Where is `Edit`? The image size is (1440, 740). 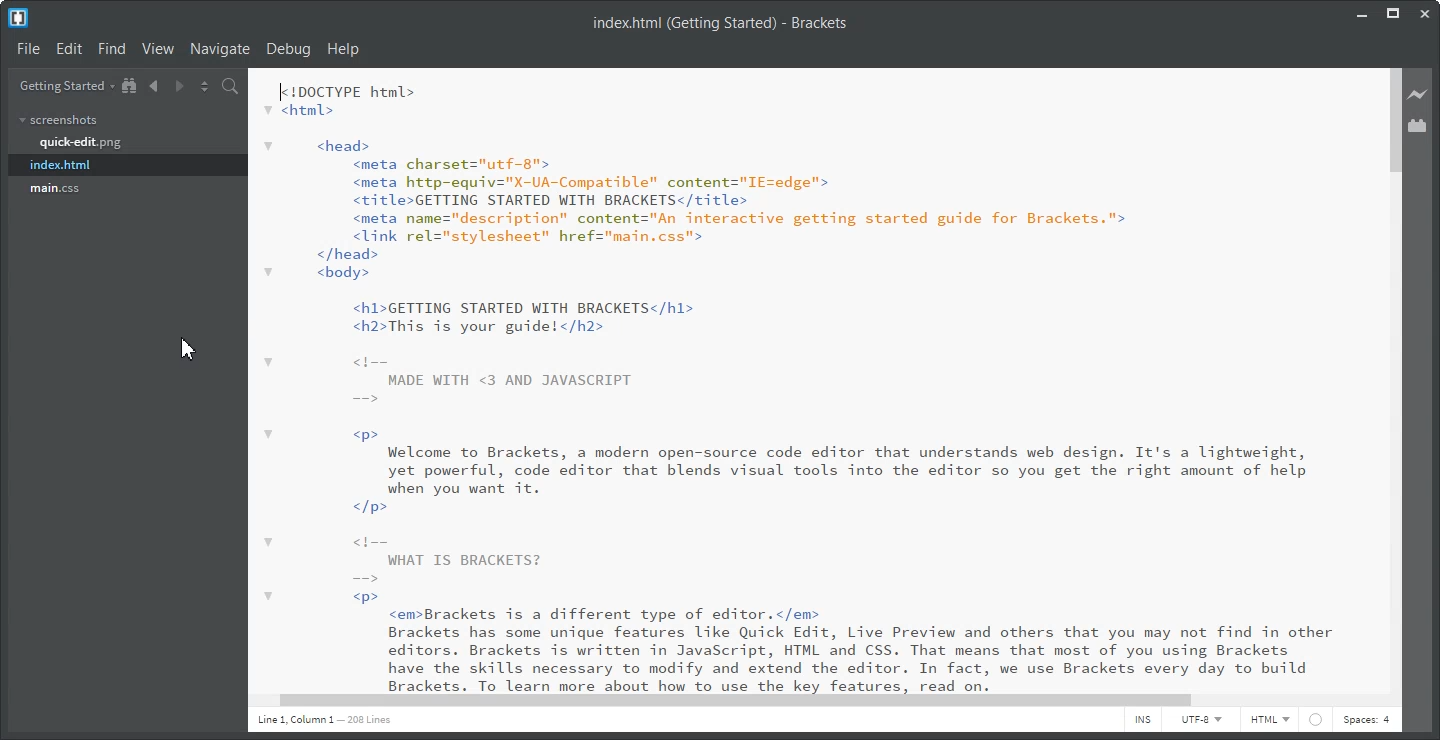
Edit is located at coordinates (69, 48).